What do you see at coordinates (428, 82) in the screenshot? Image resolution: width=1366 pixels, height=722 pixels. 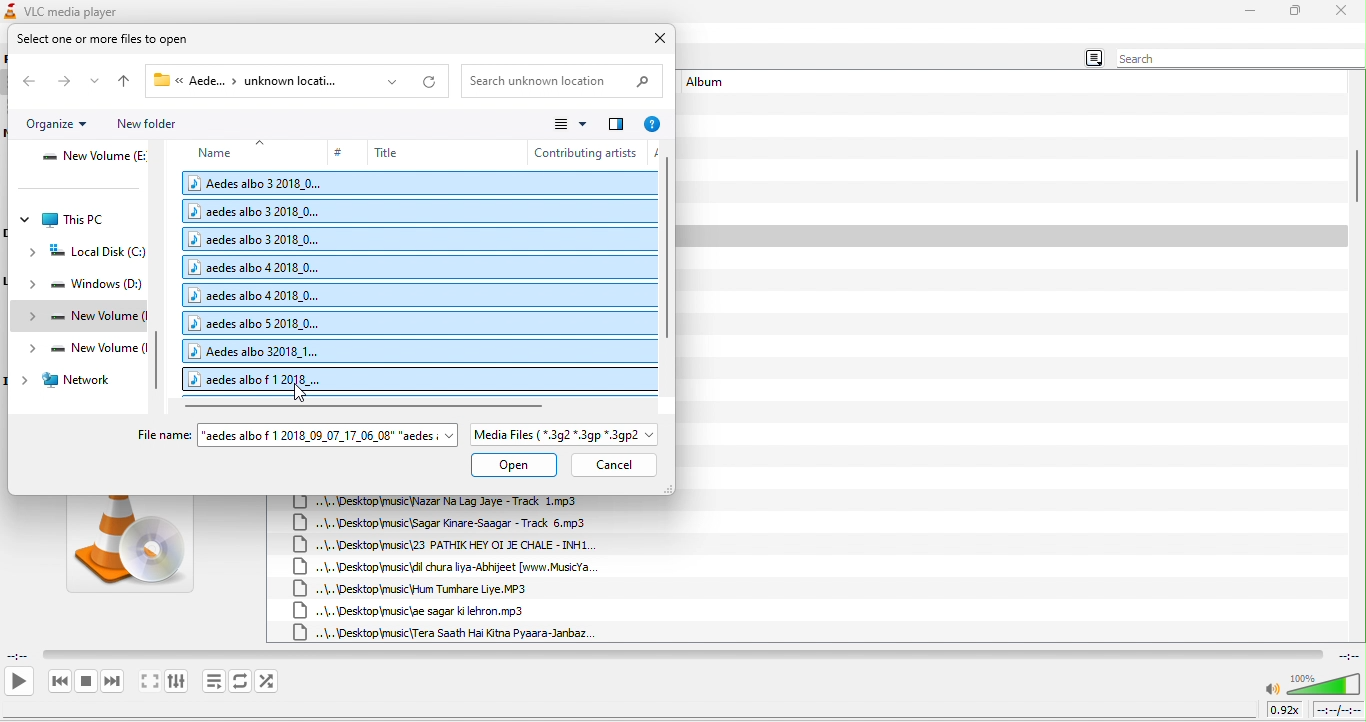 I see `refresh` at bounding box center [428, 82].